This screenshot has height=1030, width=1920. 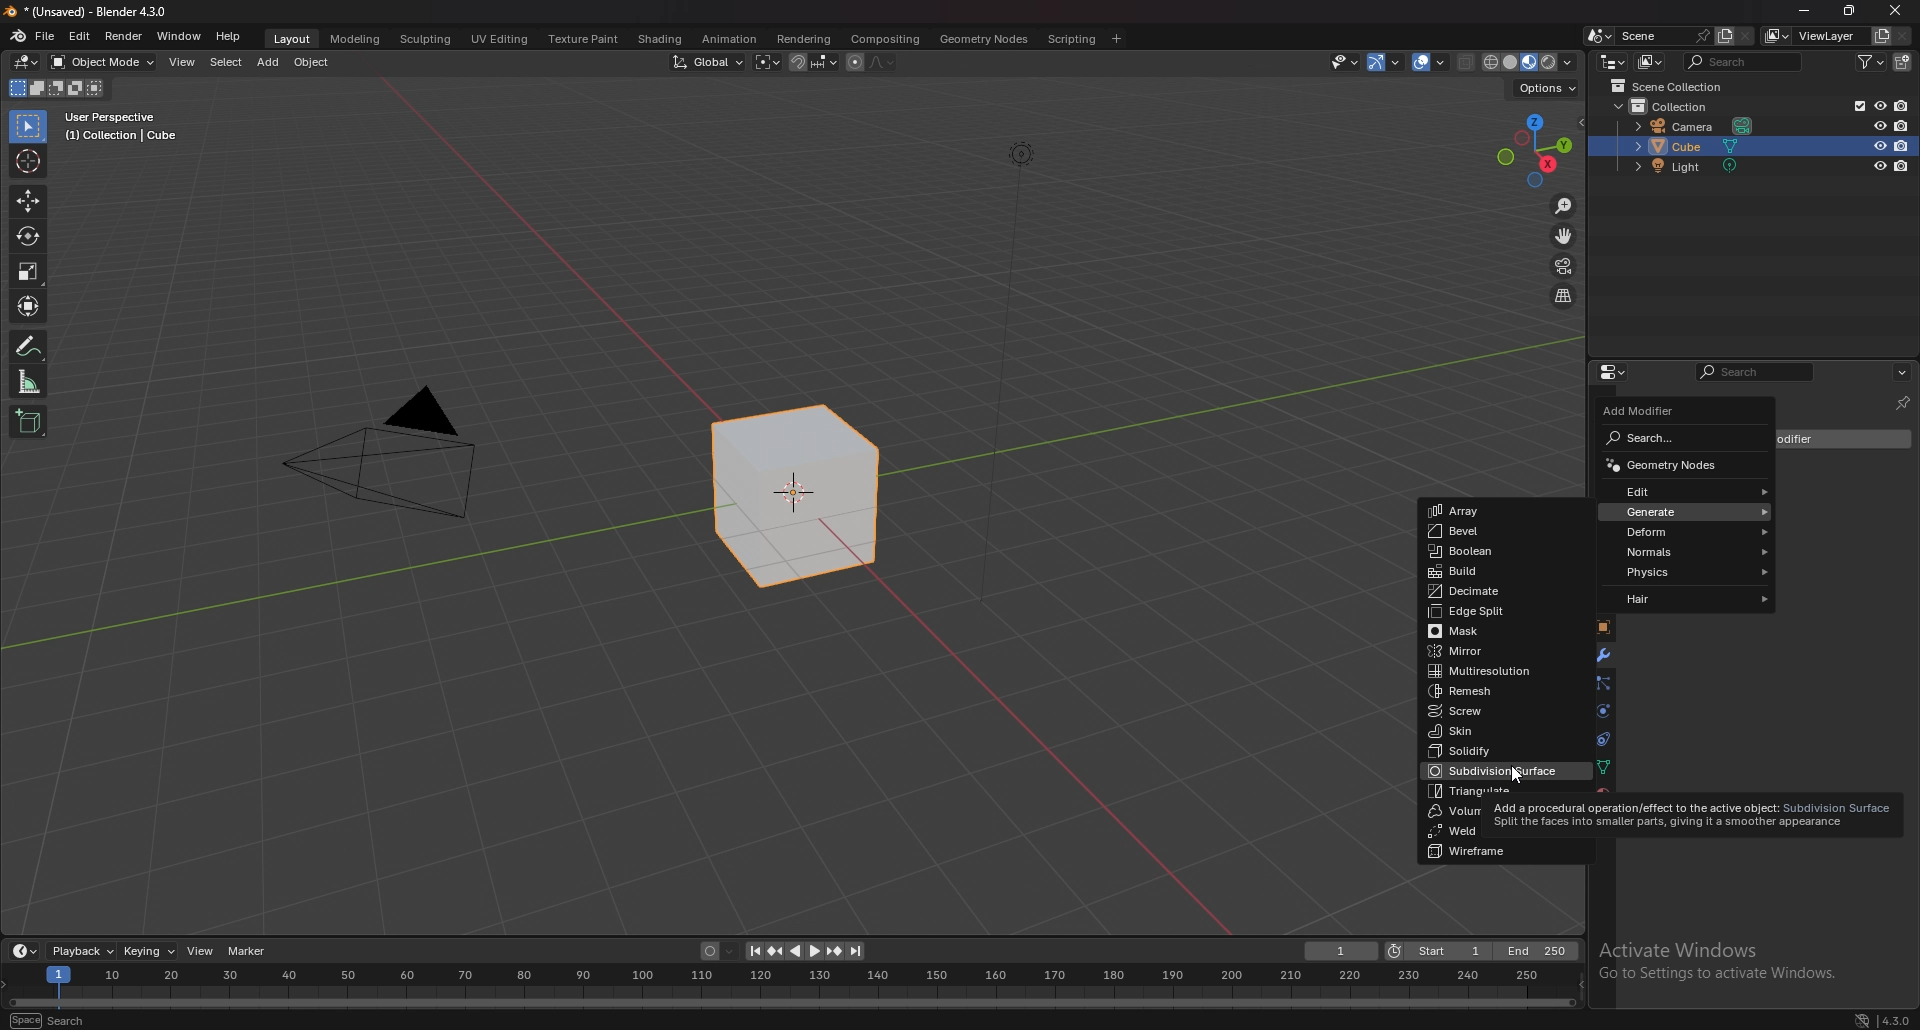 I want to click on hide in viewport, so click(x=1879, y=146).